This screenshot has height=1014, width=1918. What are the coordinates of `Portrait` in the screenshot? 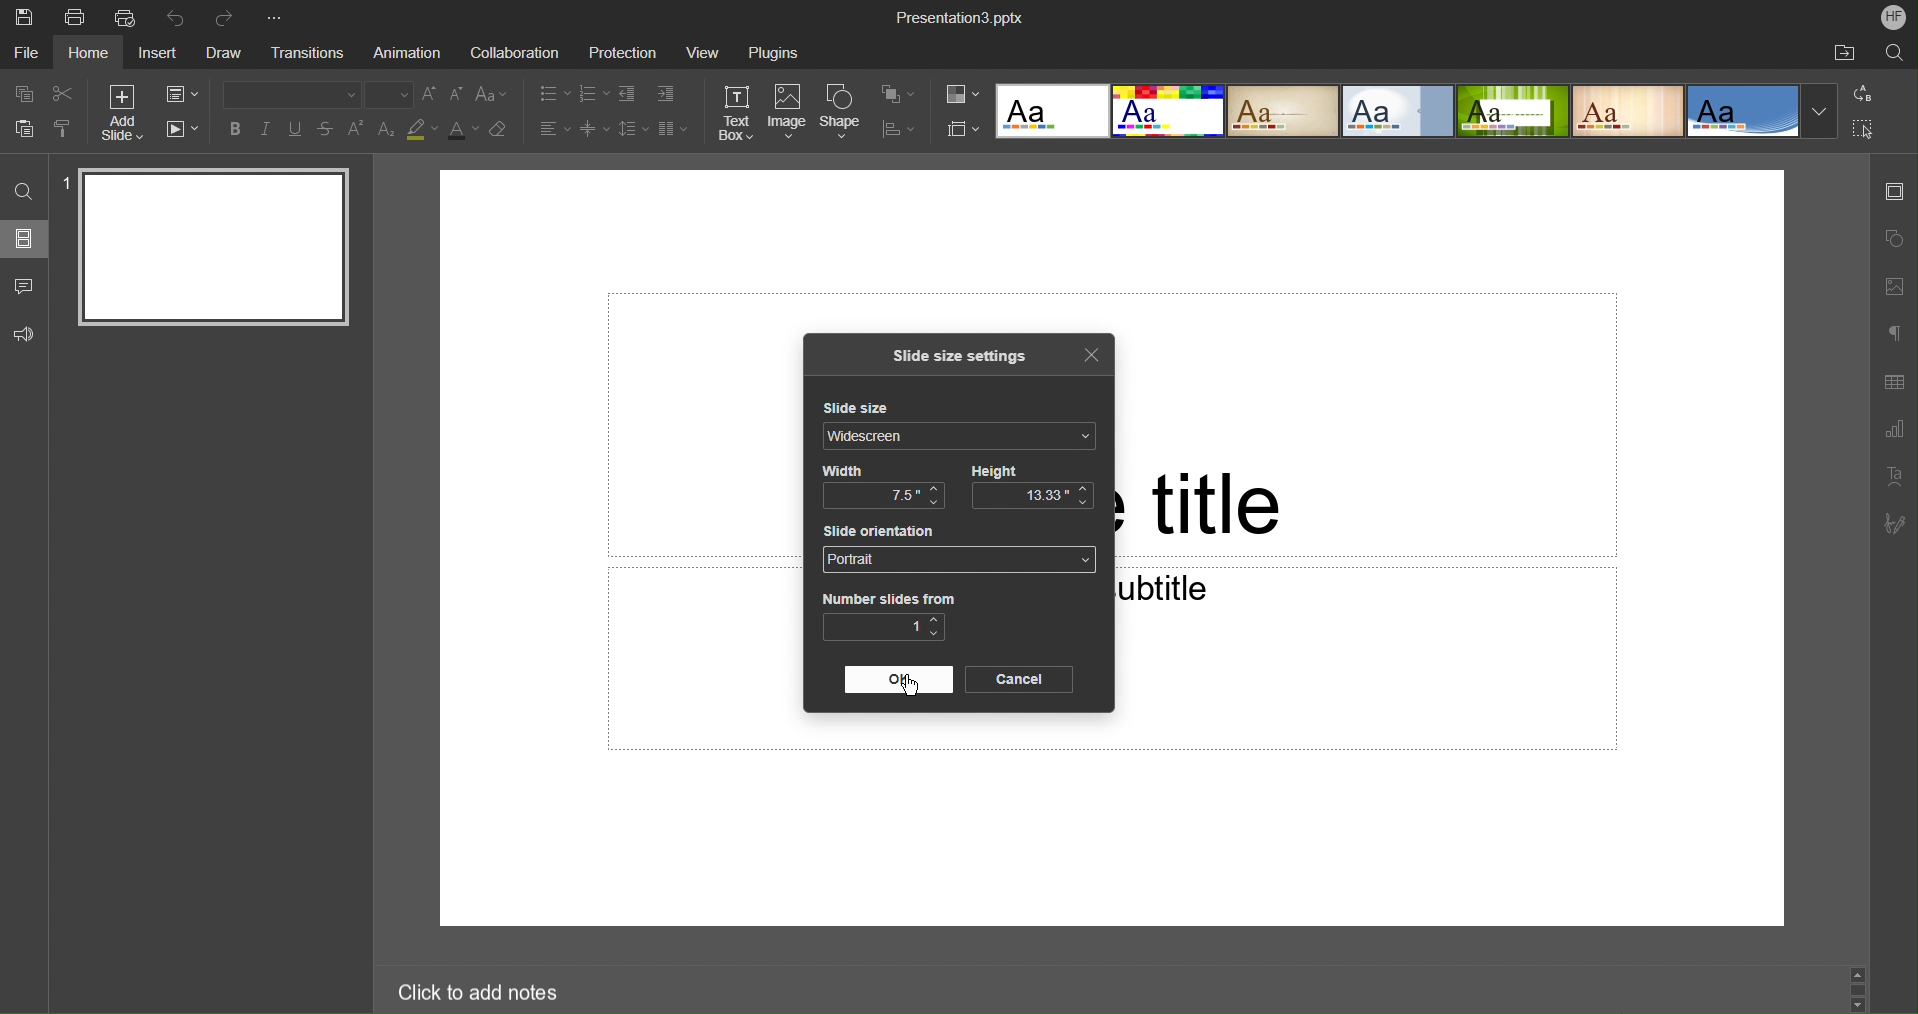 It's located at (959, 560).